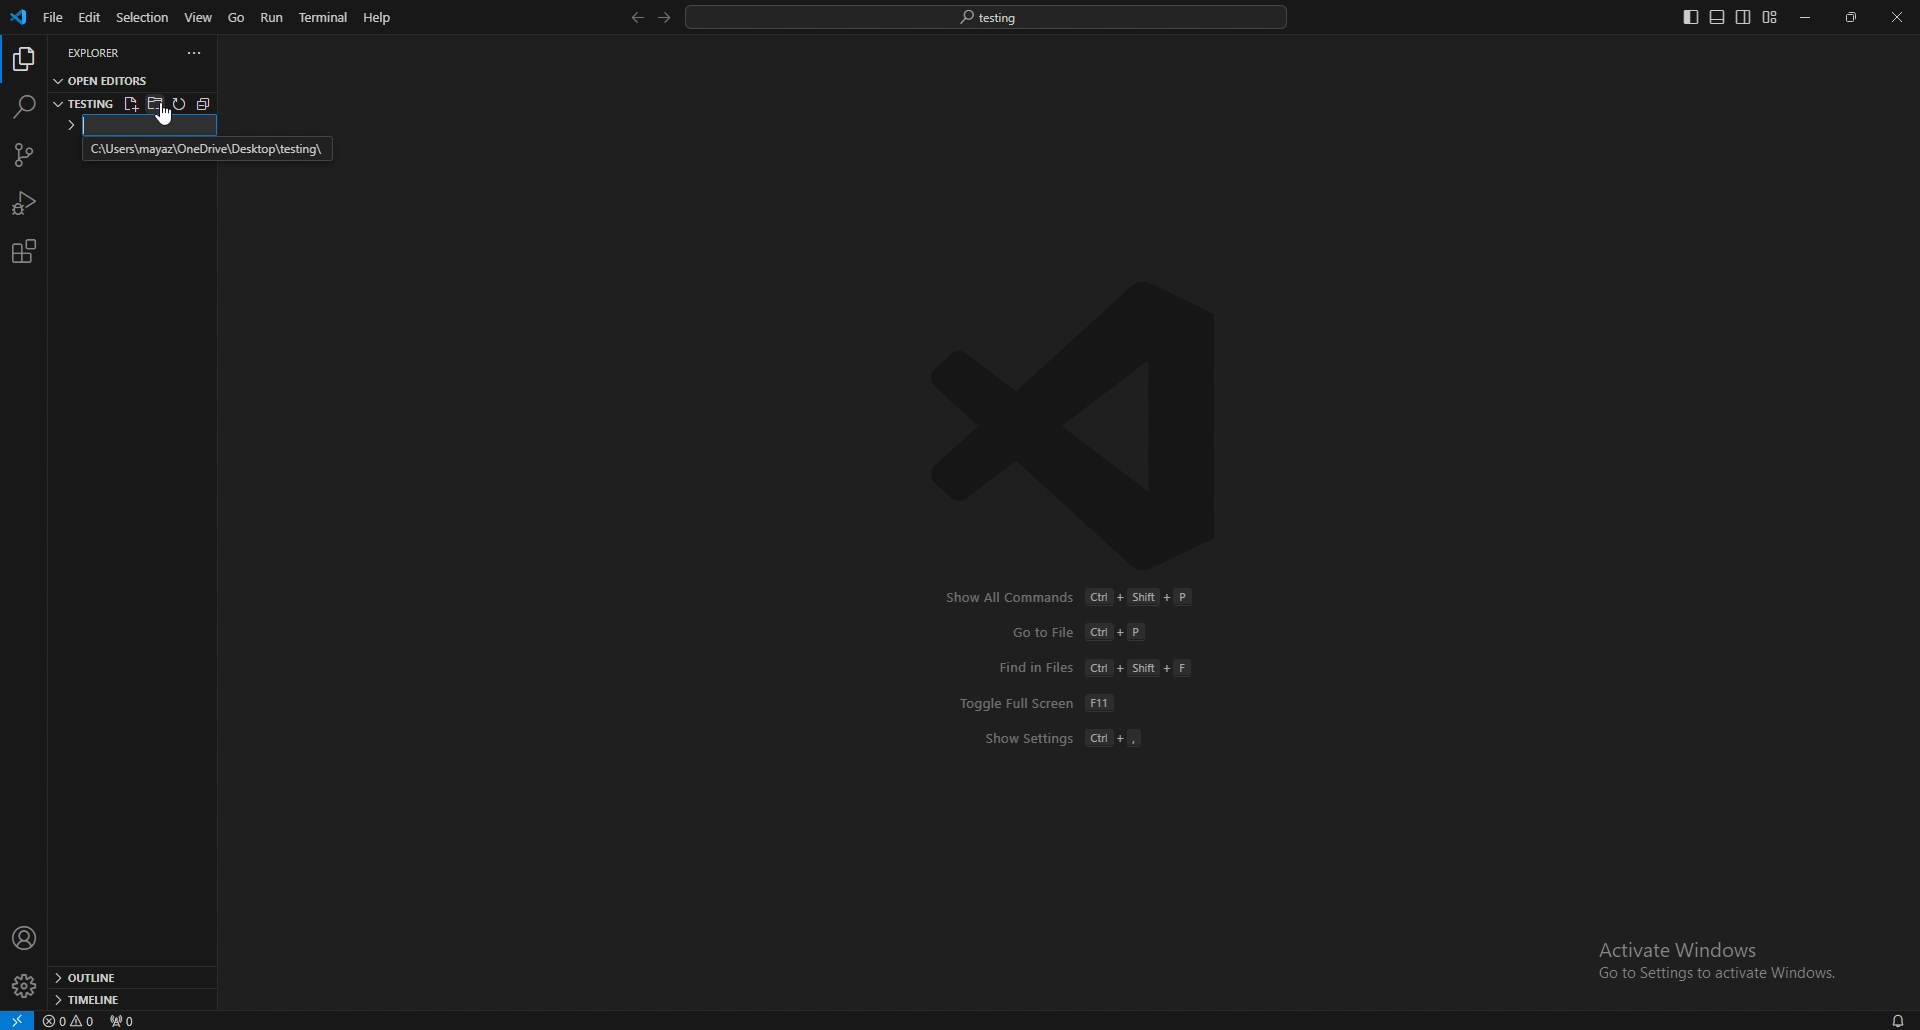  I want to click on go, so click(237, 18).